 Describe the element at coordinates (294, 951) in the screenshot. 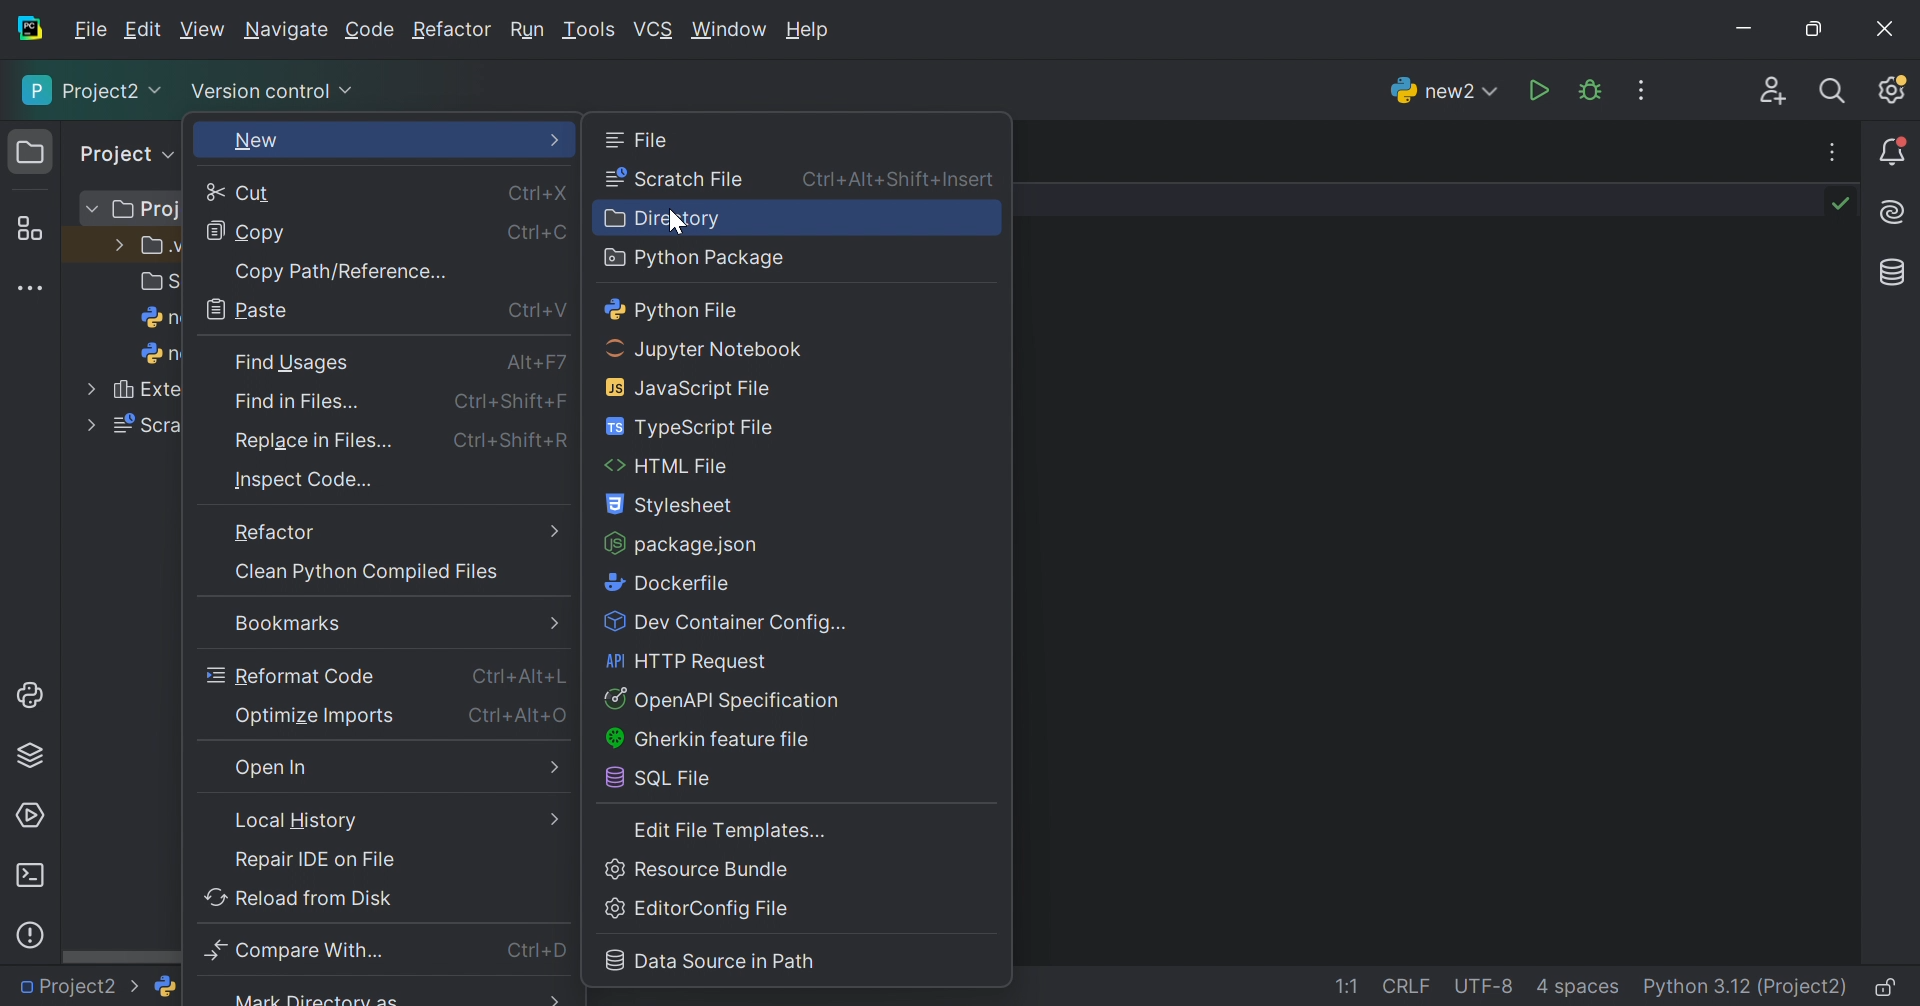

I see `Compare with...` at that location.